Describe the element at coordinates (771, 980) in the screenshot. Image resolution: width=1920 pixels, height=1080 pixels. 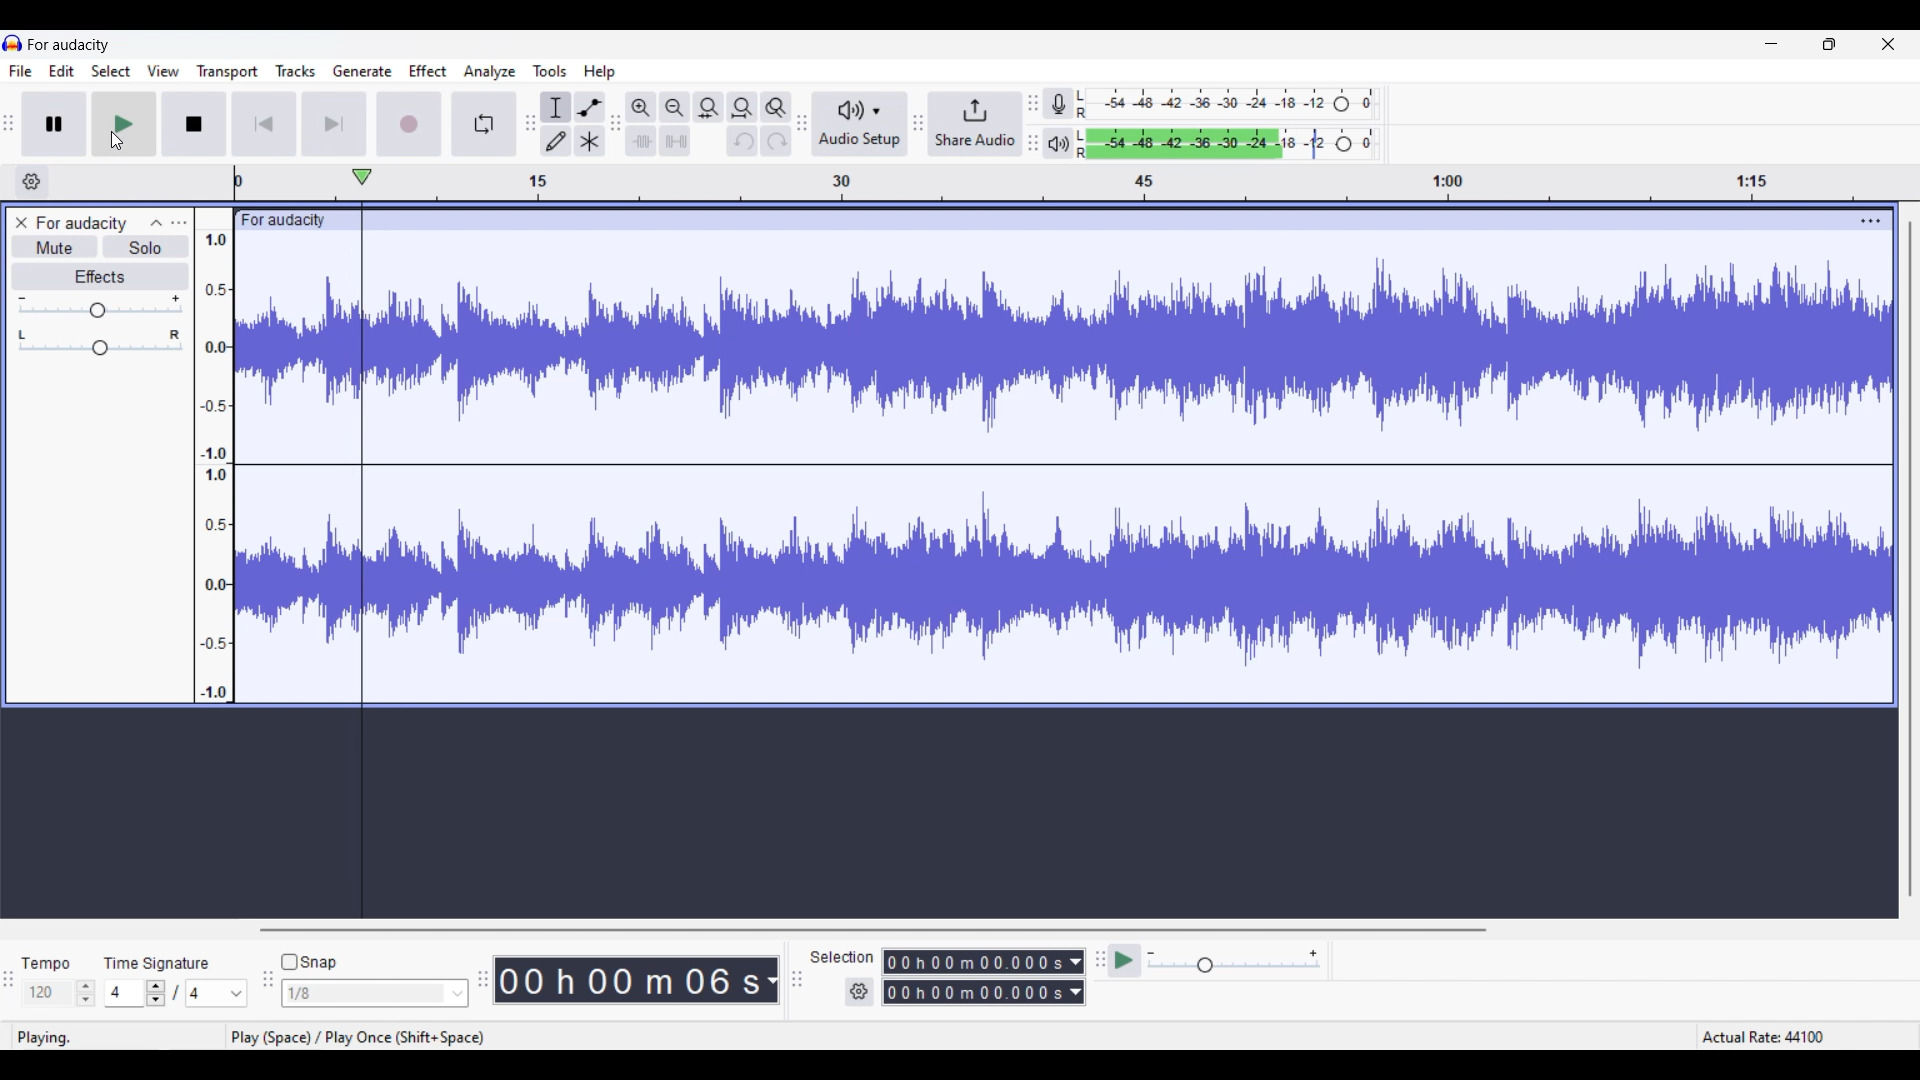
I see `Duration measurement` at that location.